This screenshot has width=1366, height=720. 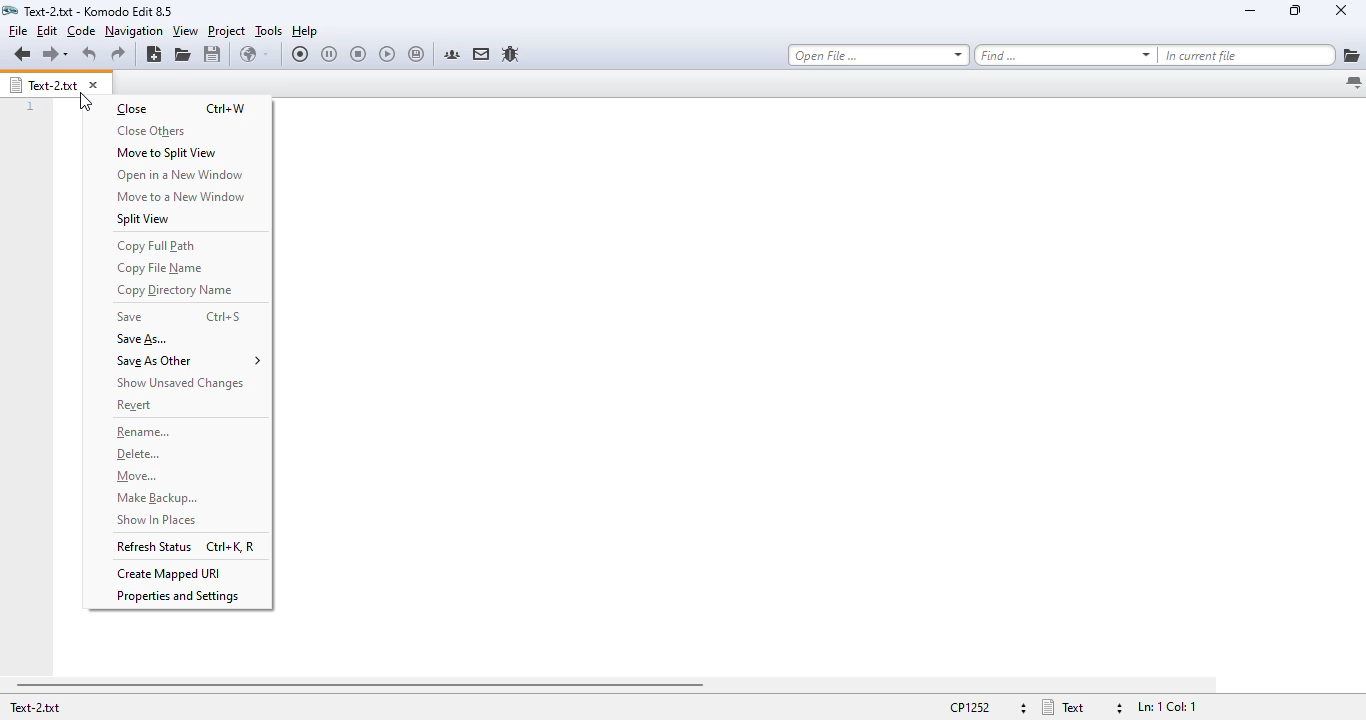 What do you see at coordinates (155, 245) in the screenshot?
I see `copy full path` at bounding box center [155, 245].